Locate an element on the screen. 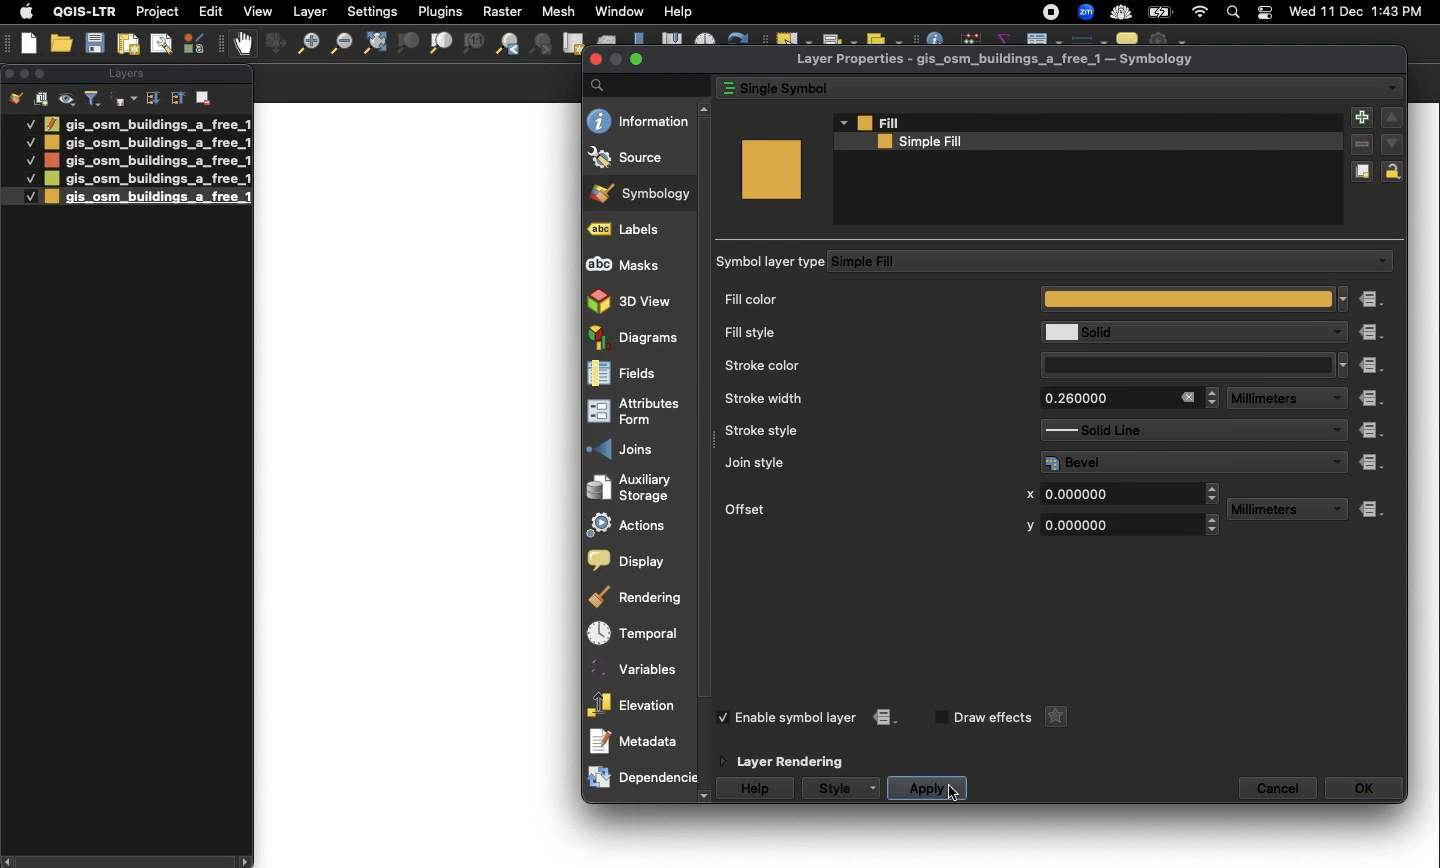  0.260000 is located at coordinates (1101, 398).